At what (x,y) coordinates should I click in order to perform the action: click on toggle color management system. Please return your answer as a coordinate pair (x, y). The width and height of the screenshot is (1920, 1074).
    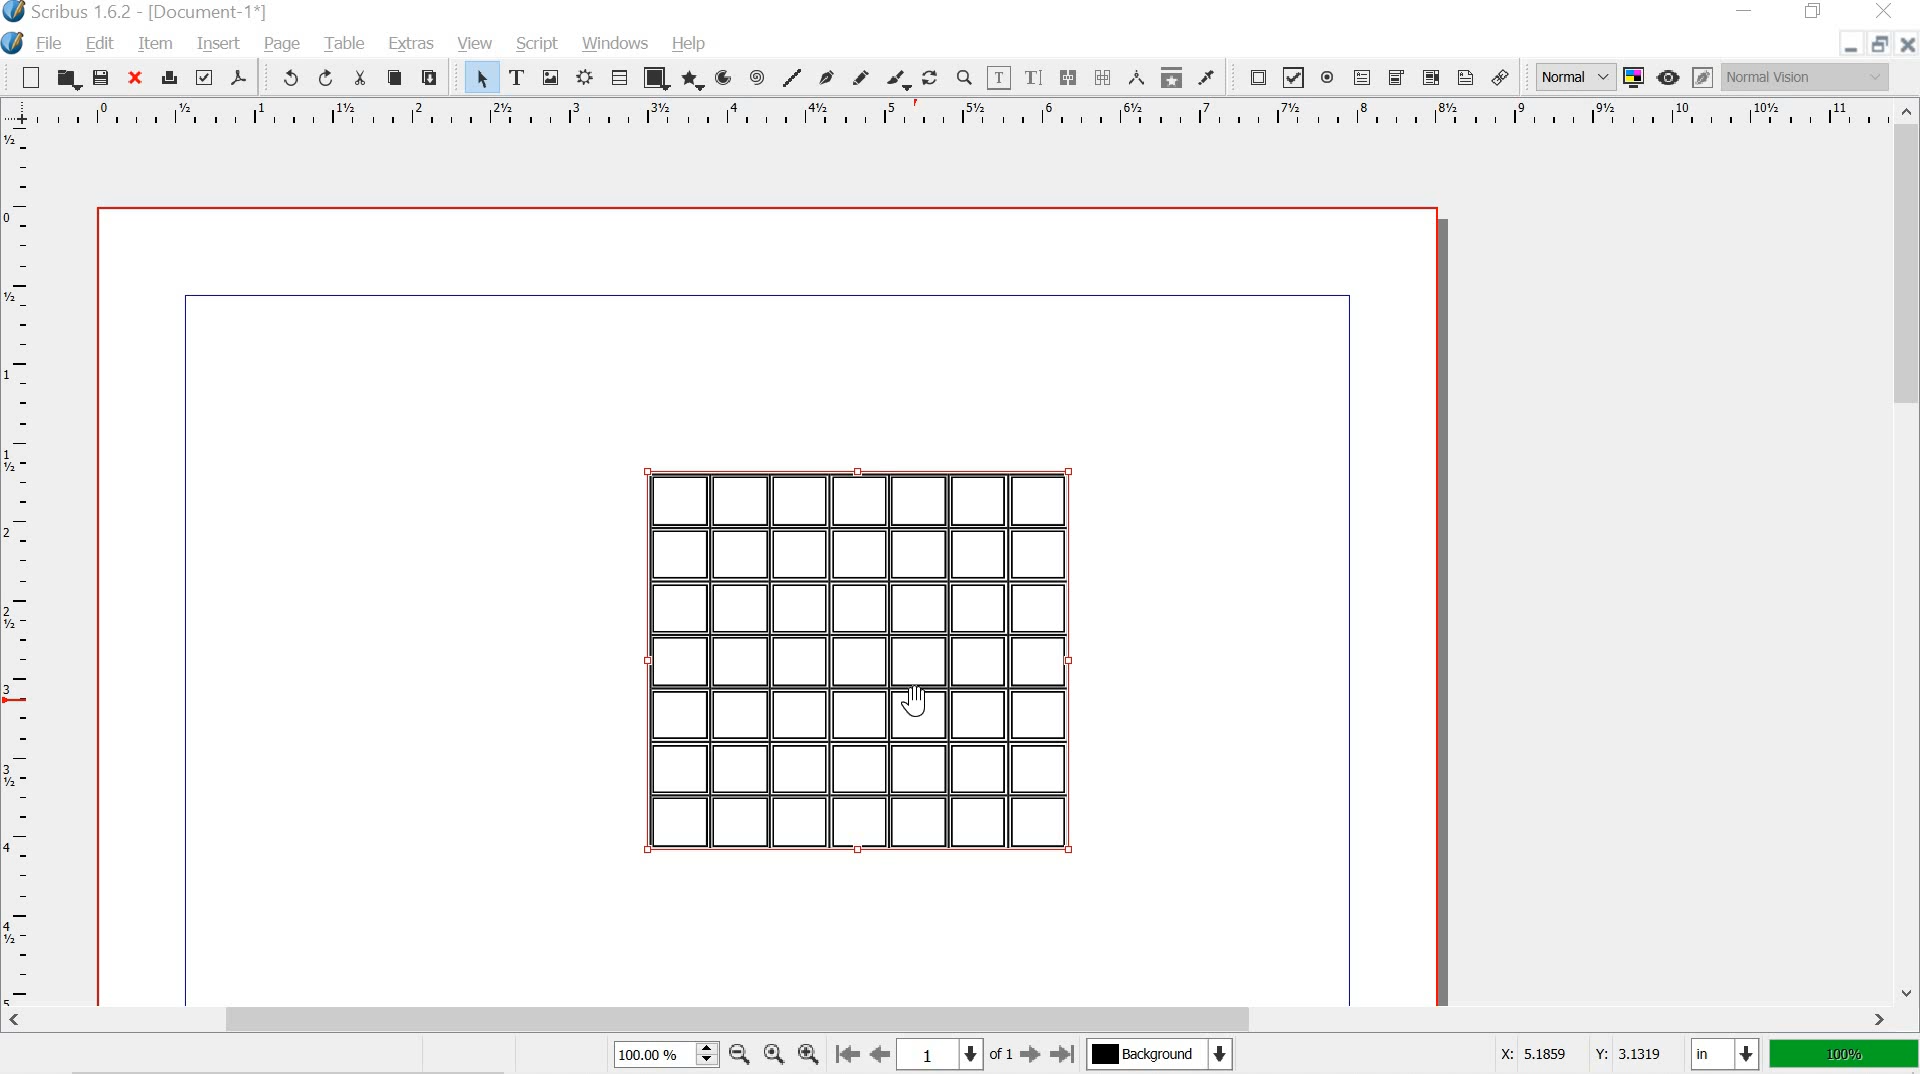
    Looking at the image, I should click on (1632, 75).